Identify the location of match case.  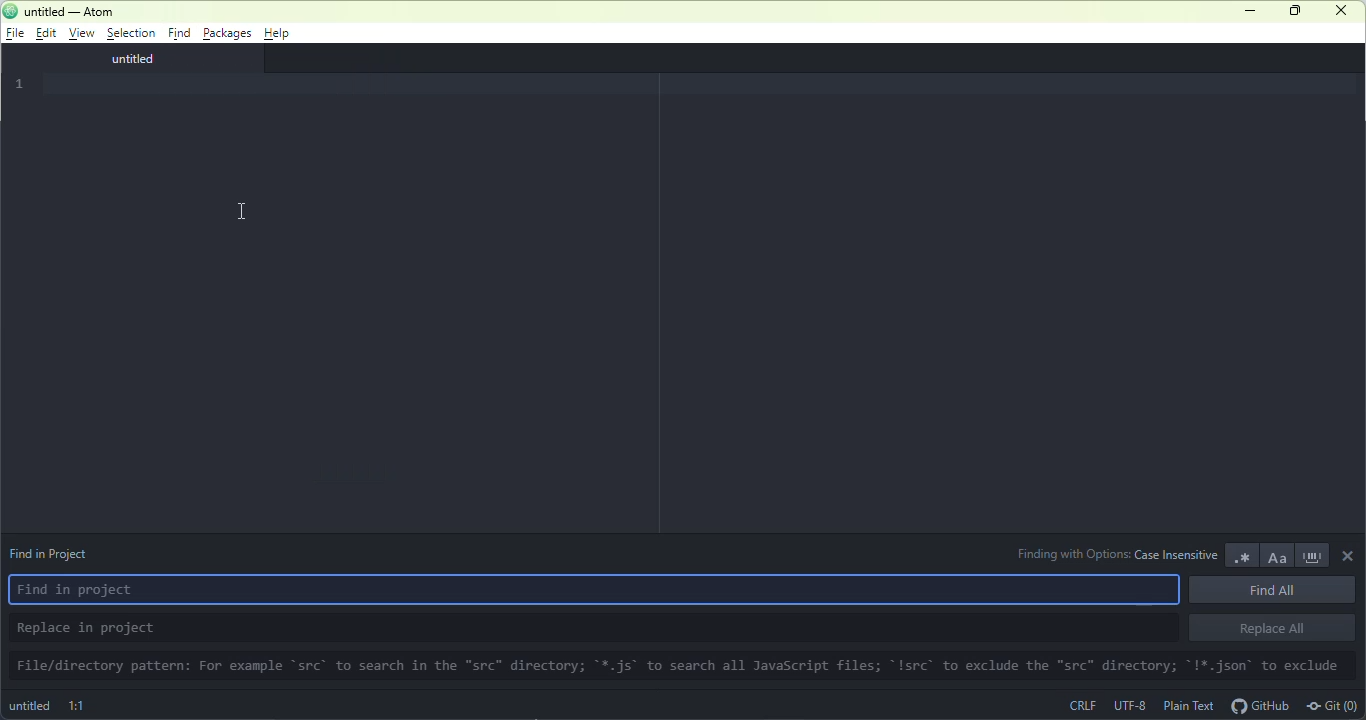
(1276, 555).